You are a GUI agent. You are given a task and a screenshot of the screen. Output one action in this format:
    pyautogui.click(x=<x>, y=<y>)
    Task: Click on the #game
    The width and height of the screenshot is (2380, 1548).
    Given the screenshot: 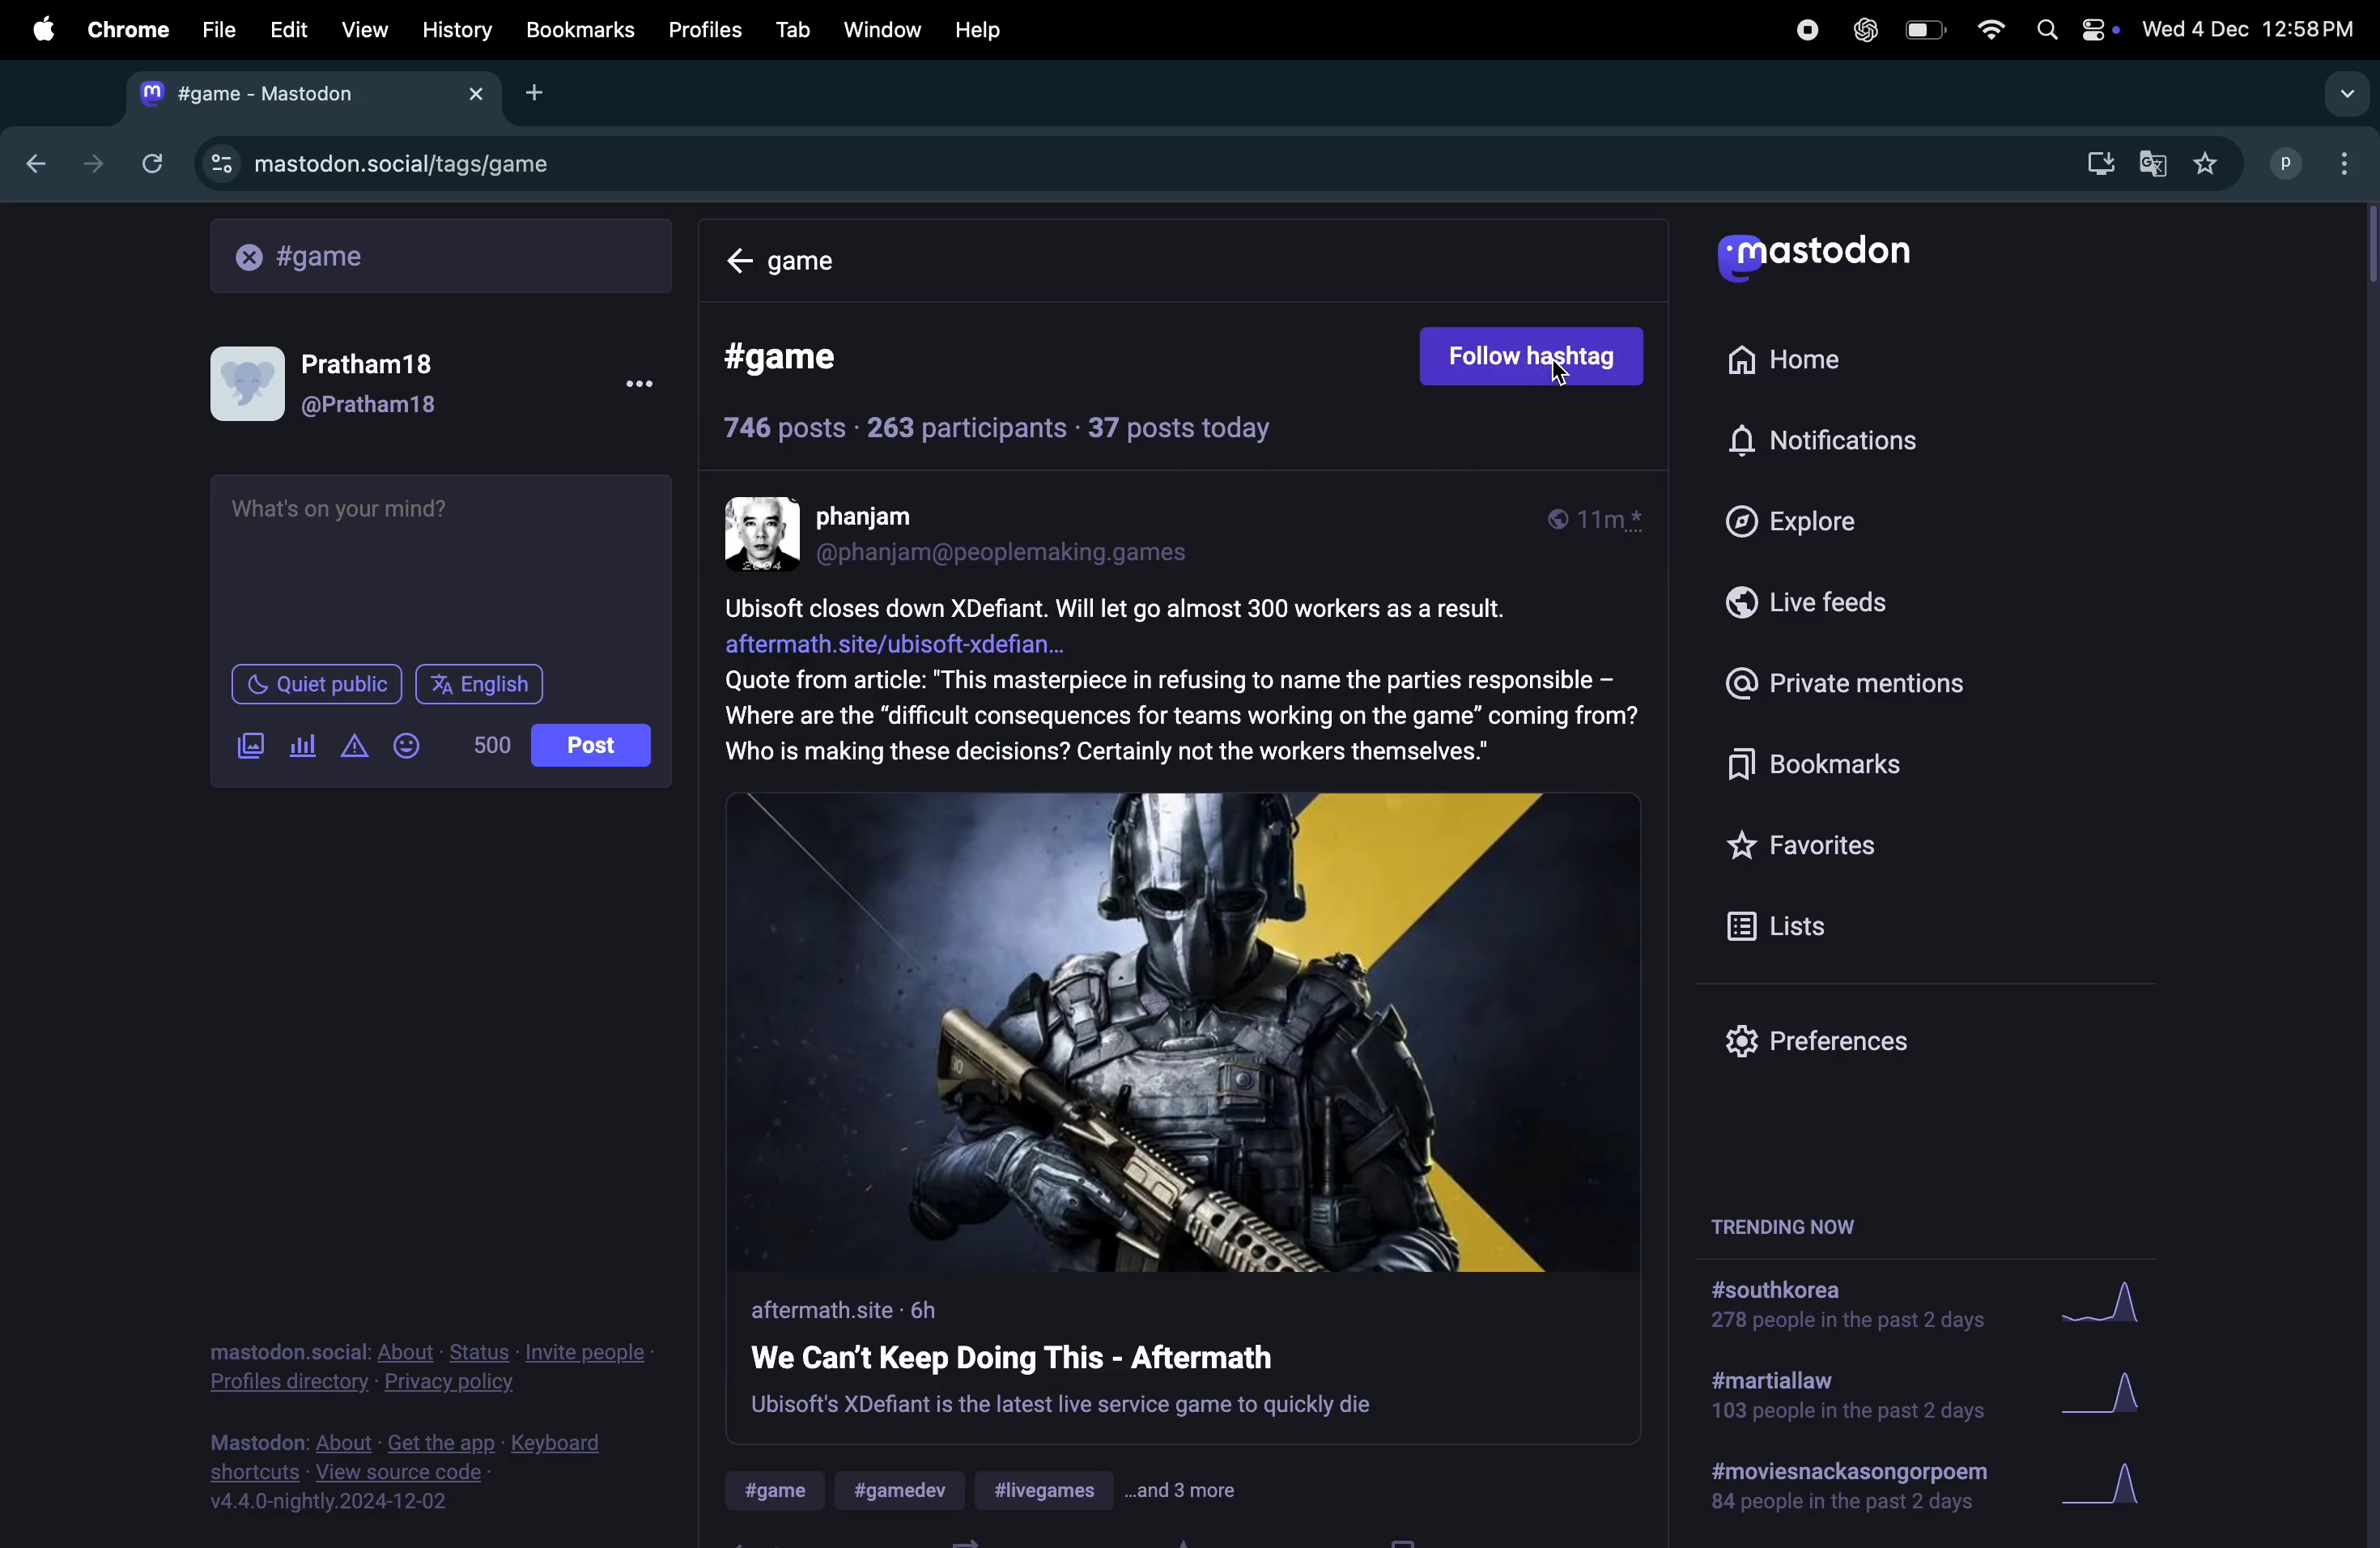 What is the action you would take?
    pyautogui.click(x=805, y=359)
    